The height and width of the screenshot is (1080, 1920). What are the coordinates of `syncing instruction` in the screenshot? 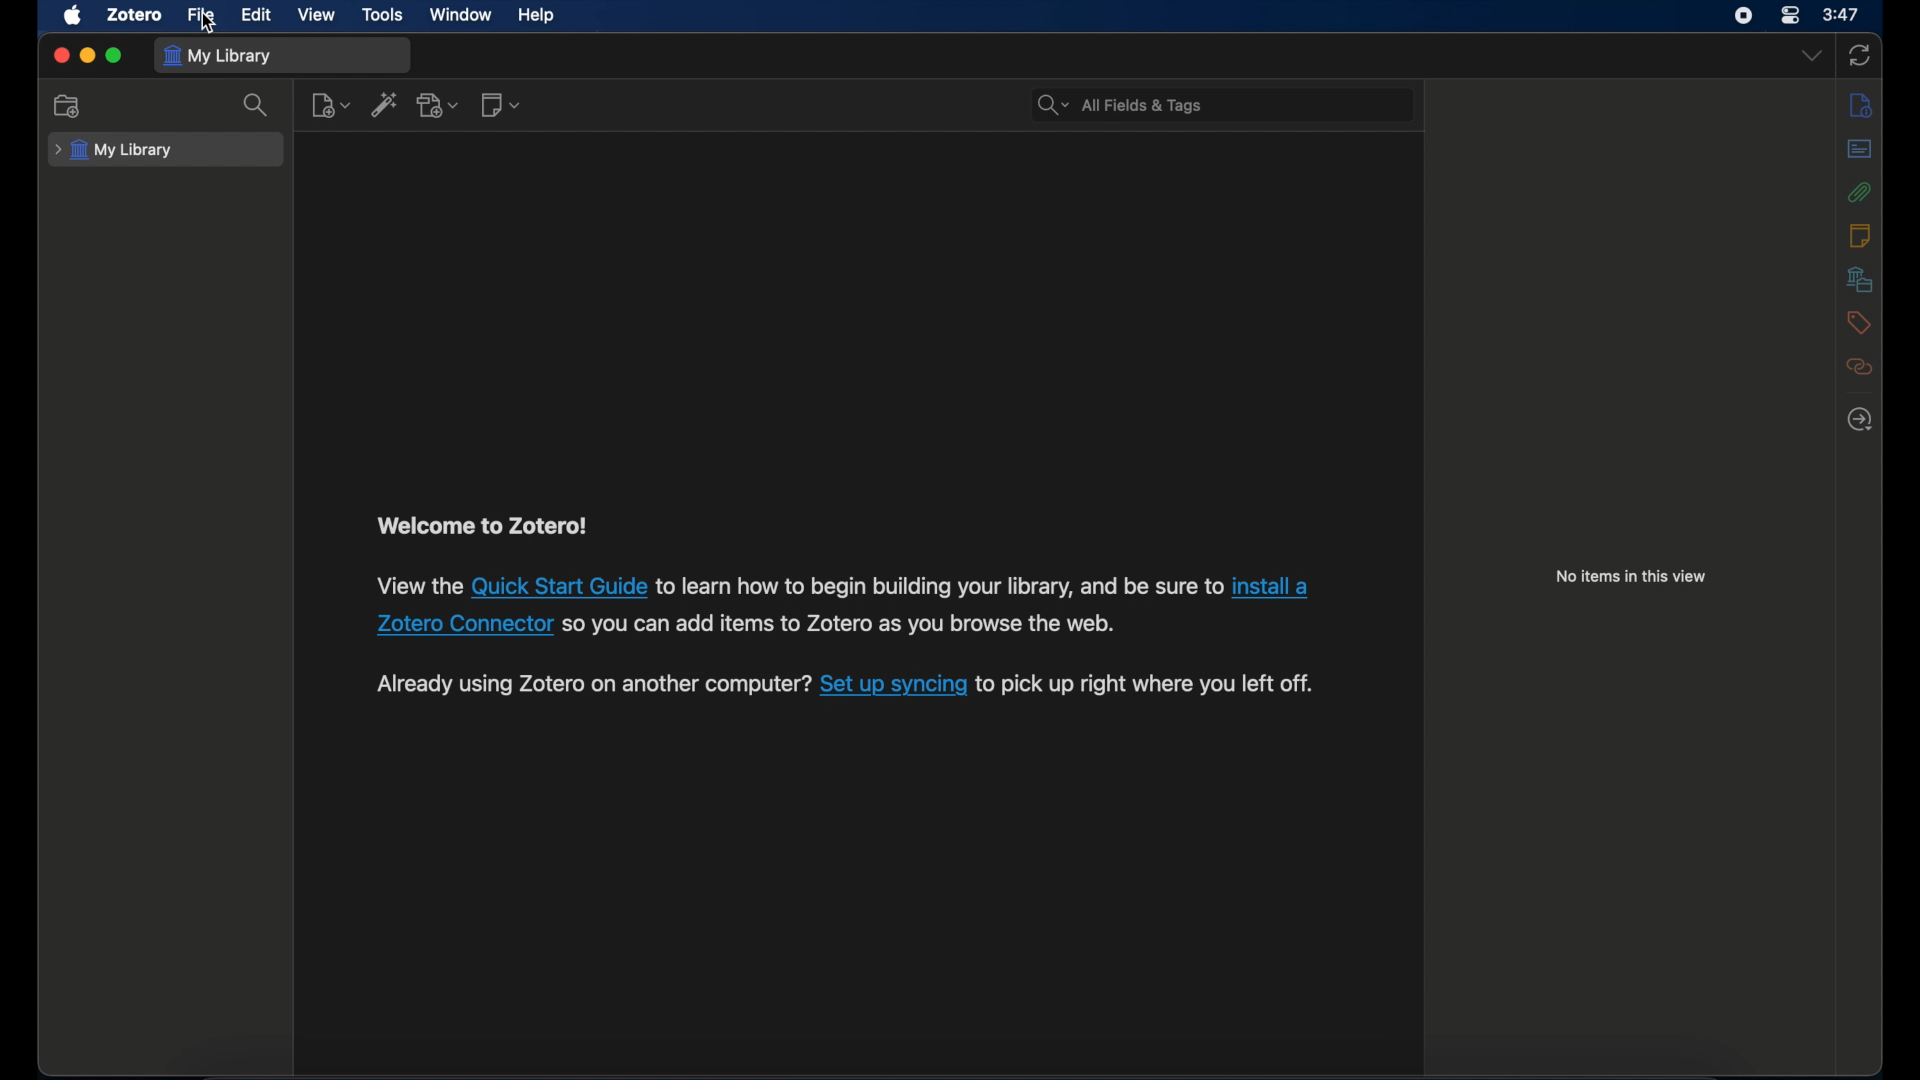 It's located at (592, 685).